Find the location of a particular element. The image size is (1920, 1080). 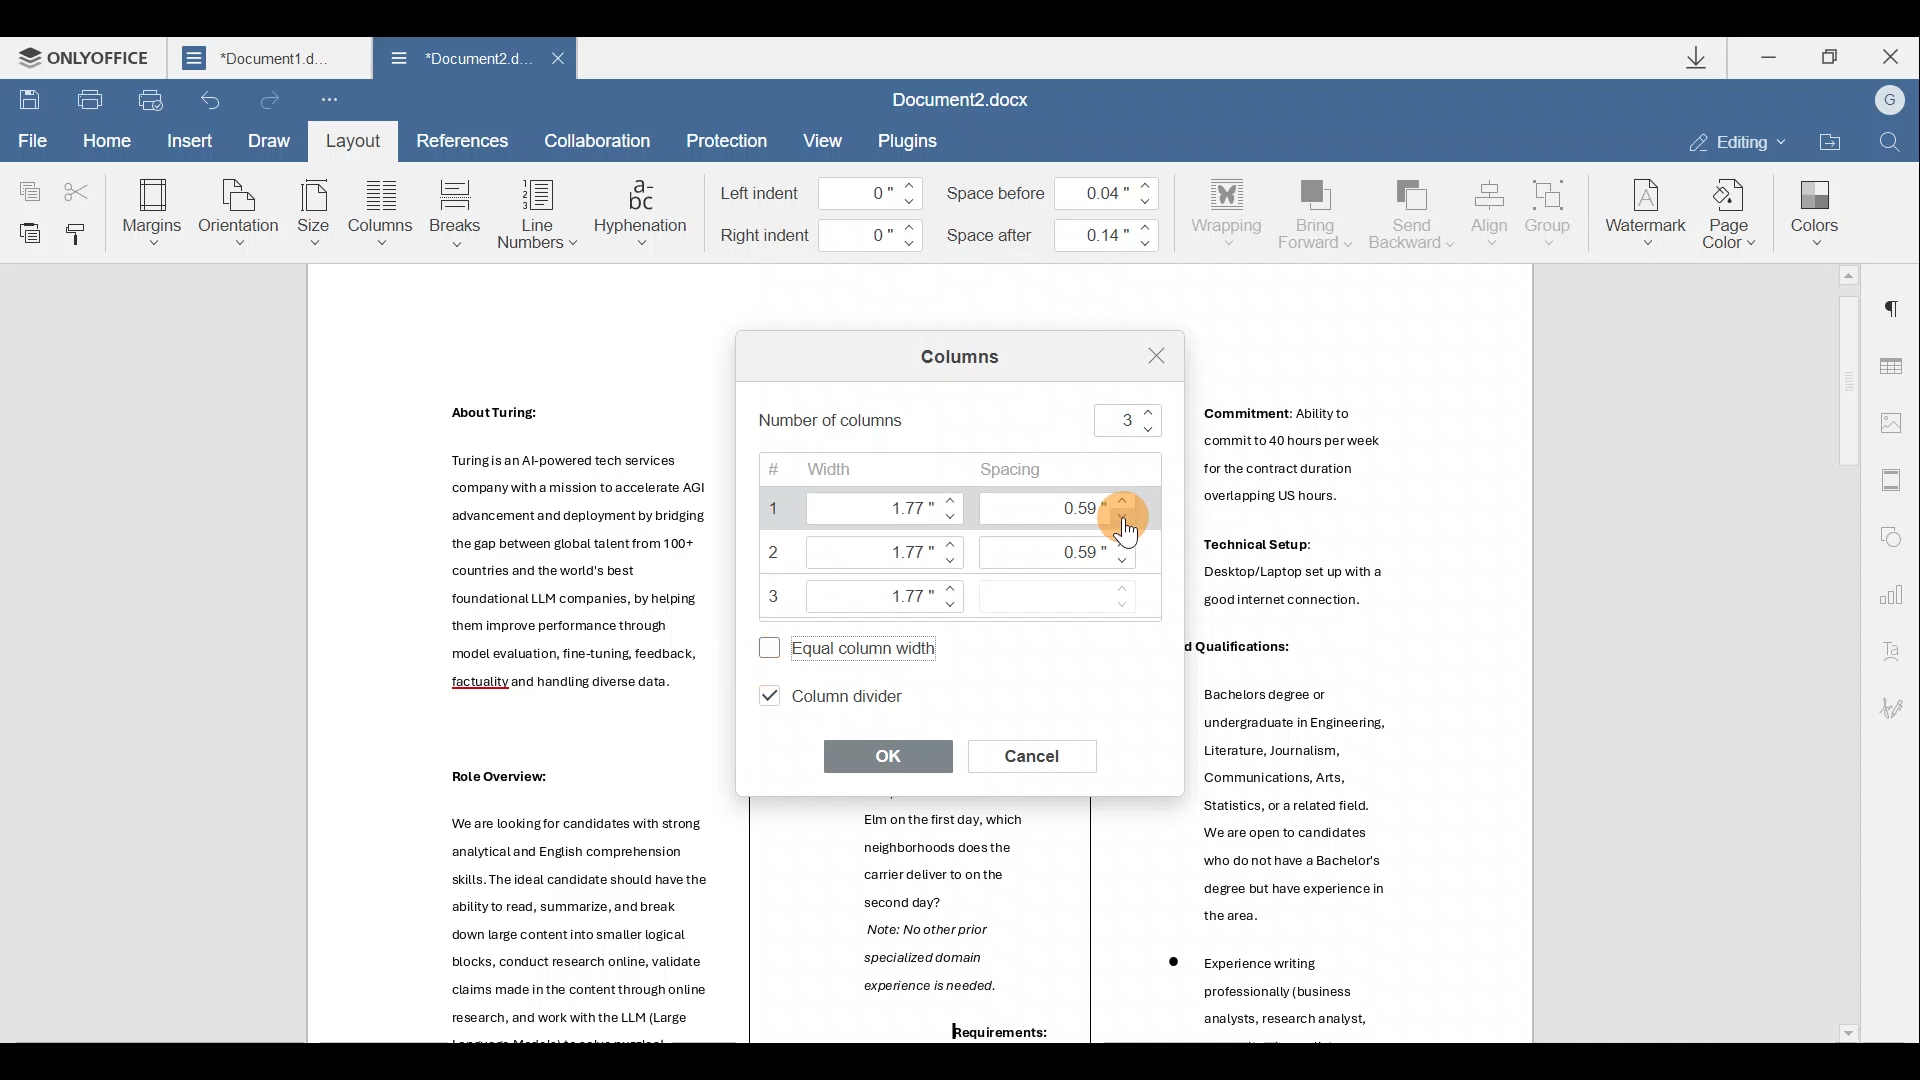

Paste is located at coordinates (25, 231).